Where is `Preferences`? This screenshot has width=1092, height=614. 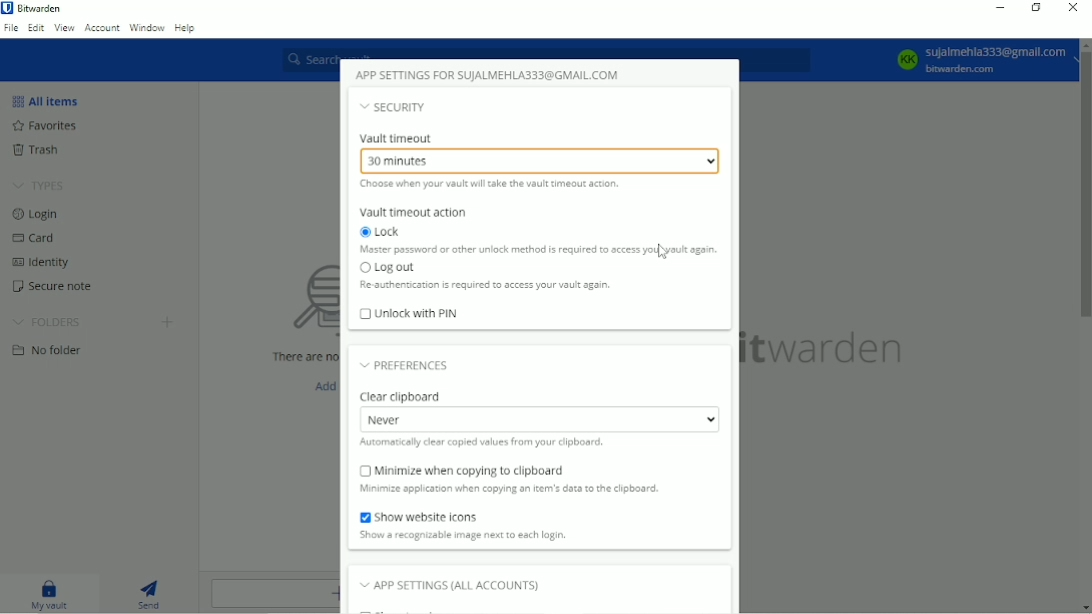 Preferences is located at coordinates (411, 364).